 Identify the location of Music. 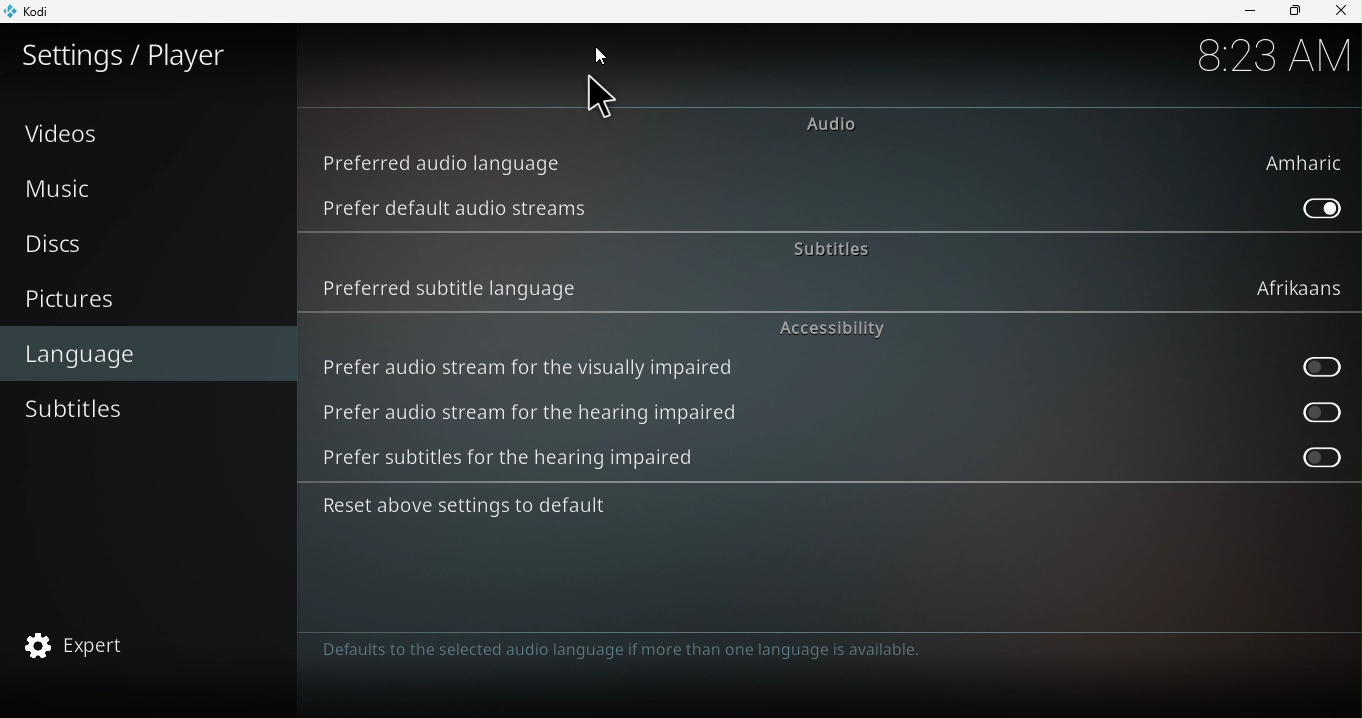
(146, 188).